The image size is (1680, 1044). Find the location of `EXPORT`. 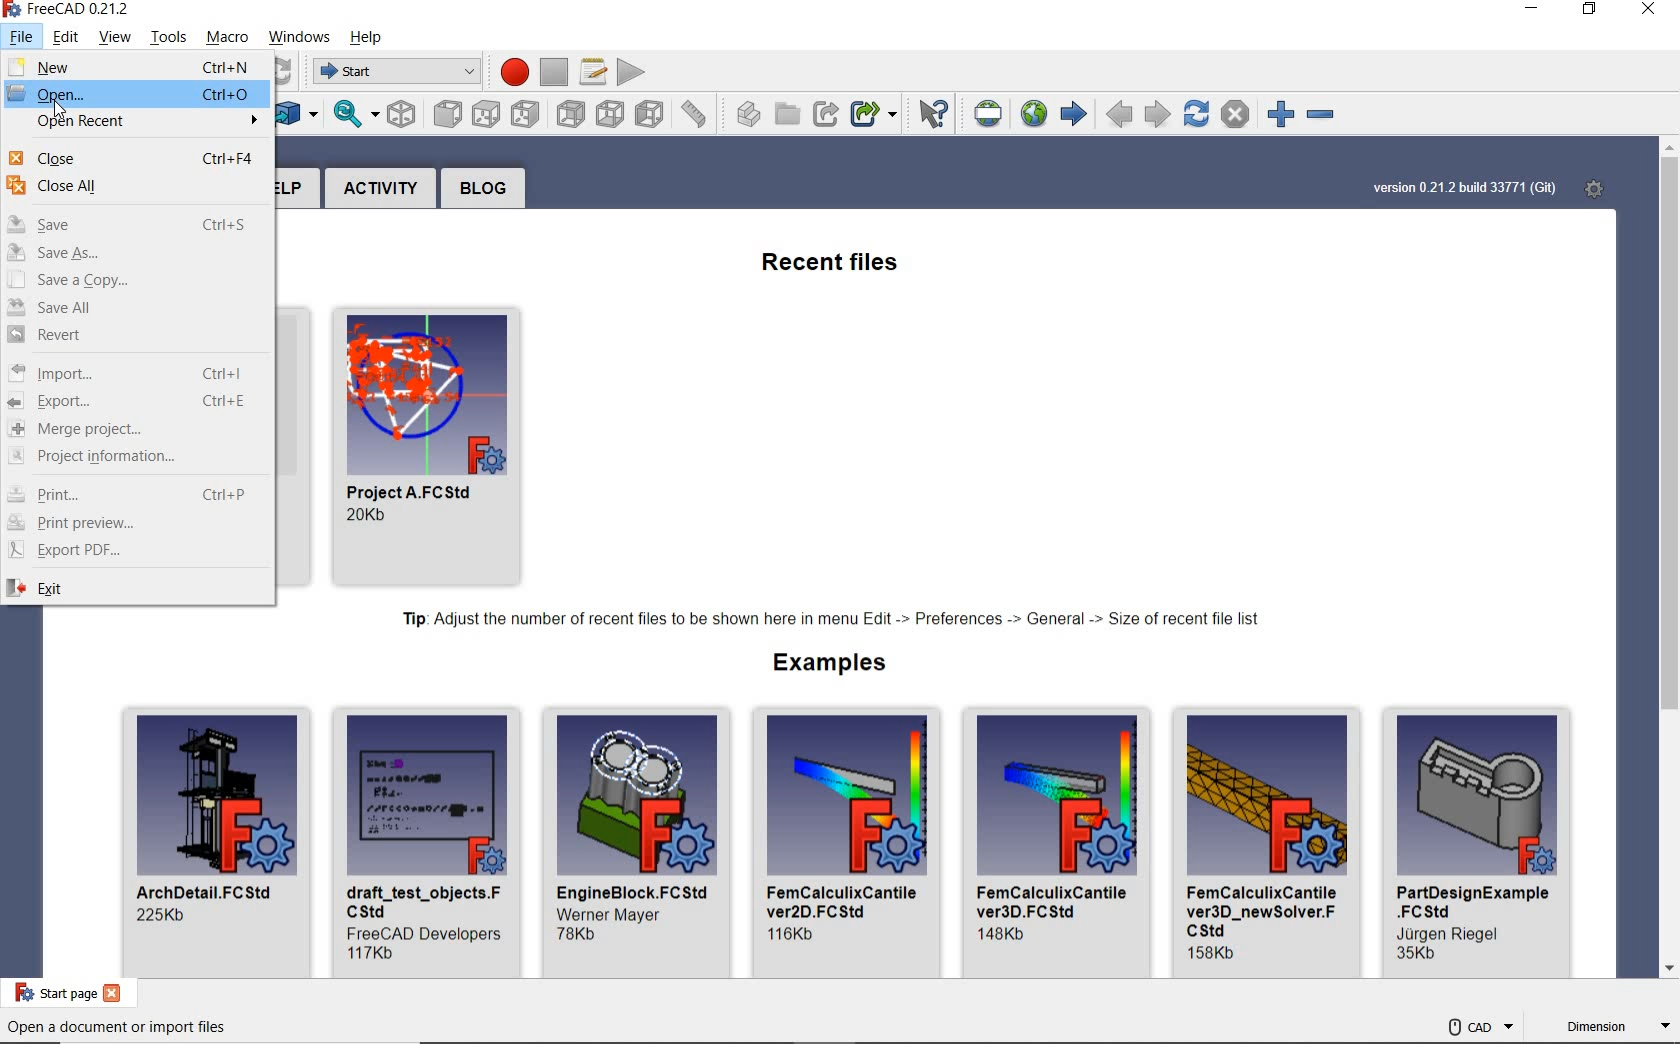

EXPORT is located at coordinates (80, 402).